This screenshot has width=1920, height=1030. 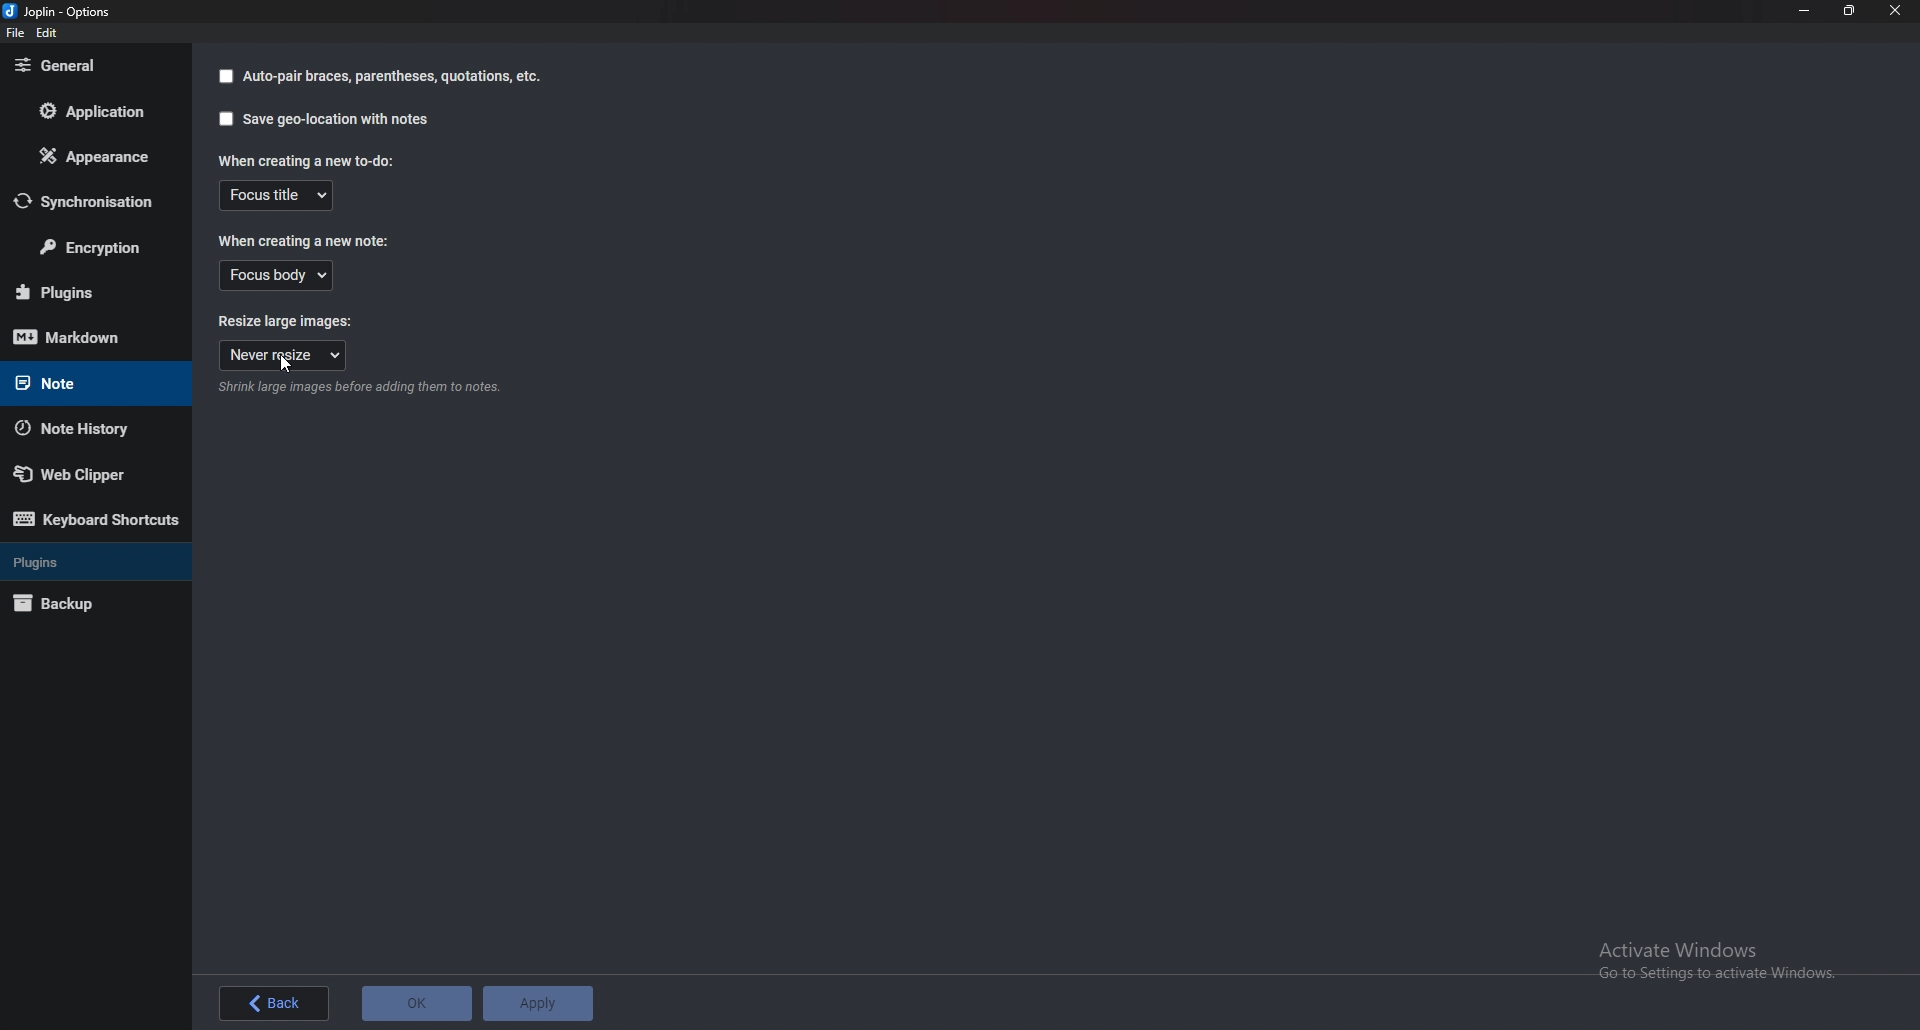 I want to click on Backup, so click(x=83, y=604).